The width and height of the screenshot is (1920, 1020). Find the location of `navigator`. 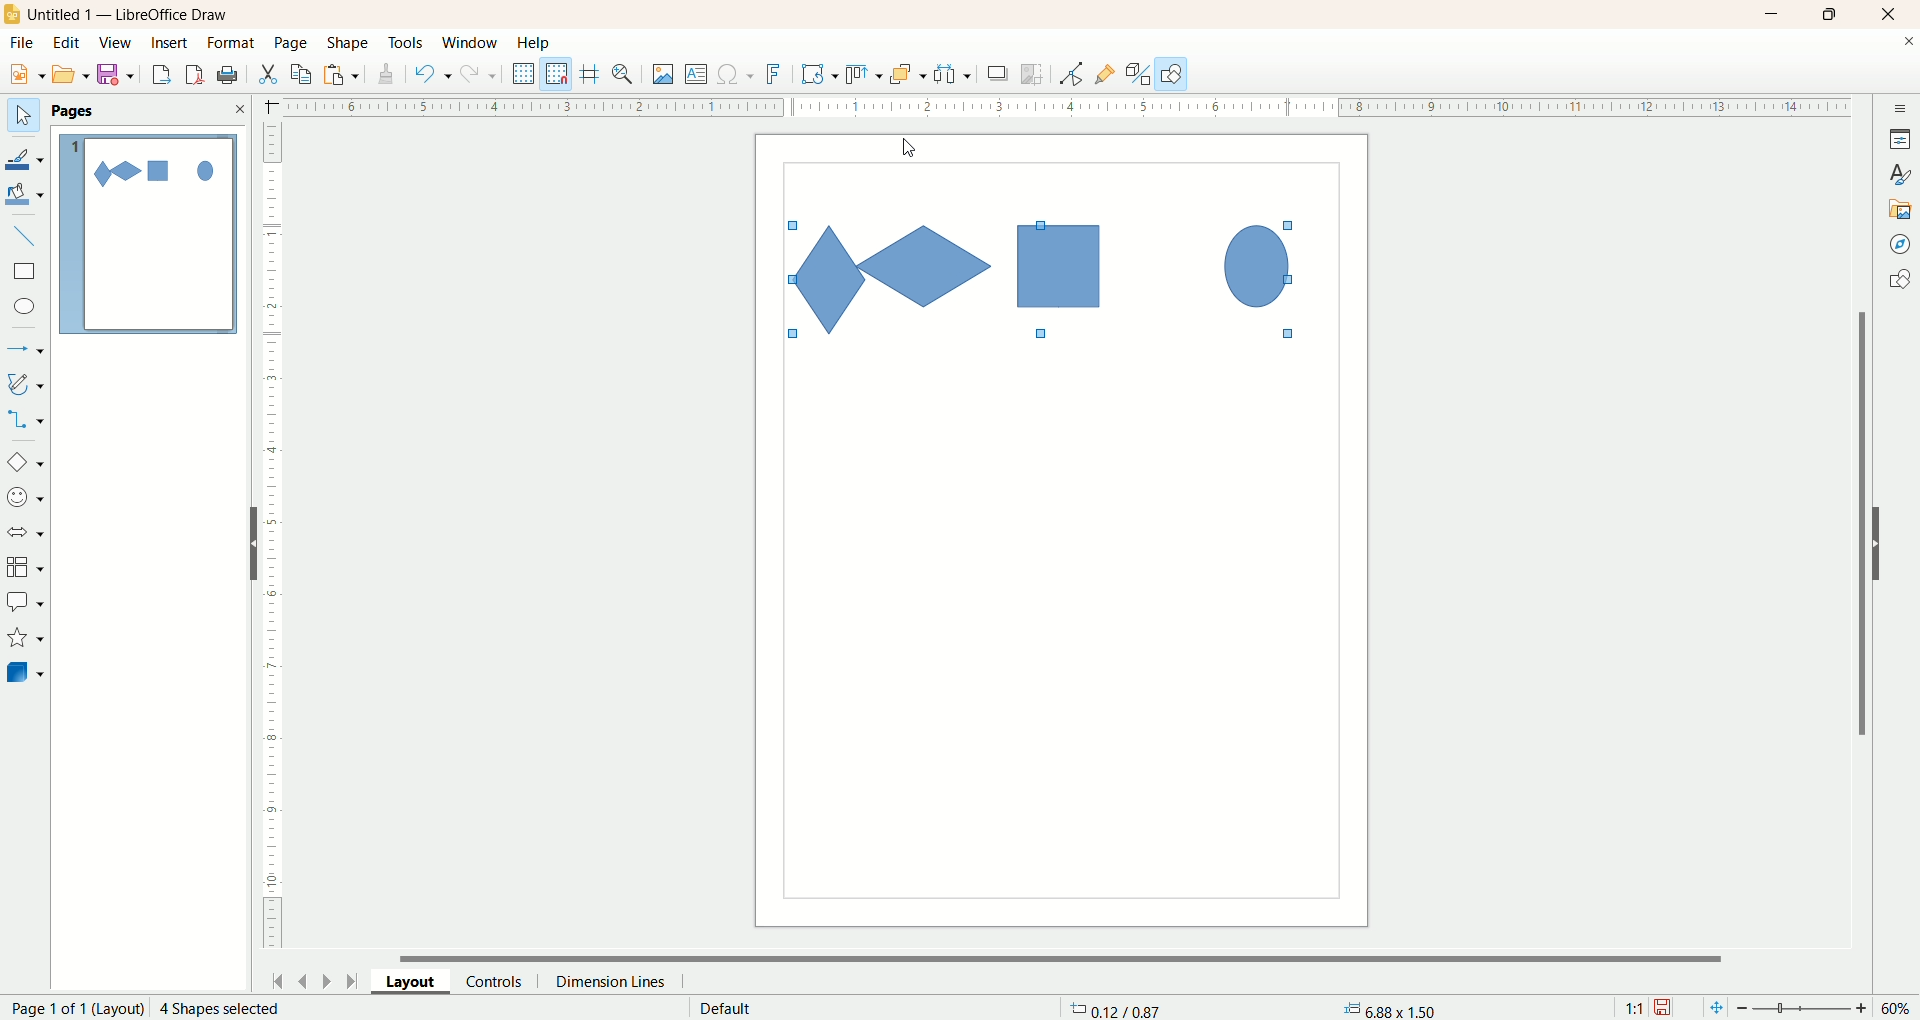

navigator is located at coordinates (1901, 245).